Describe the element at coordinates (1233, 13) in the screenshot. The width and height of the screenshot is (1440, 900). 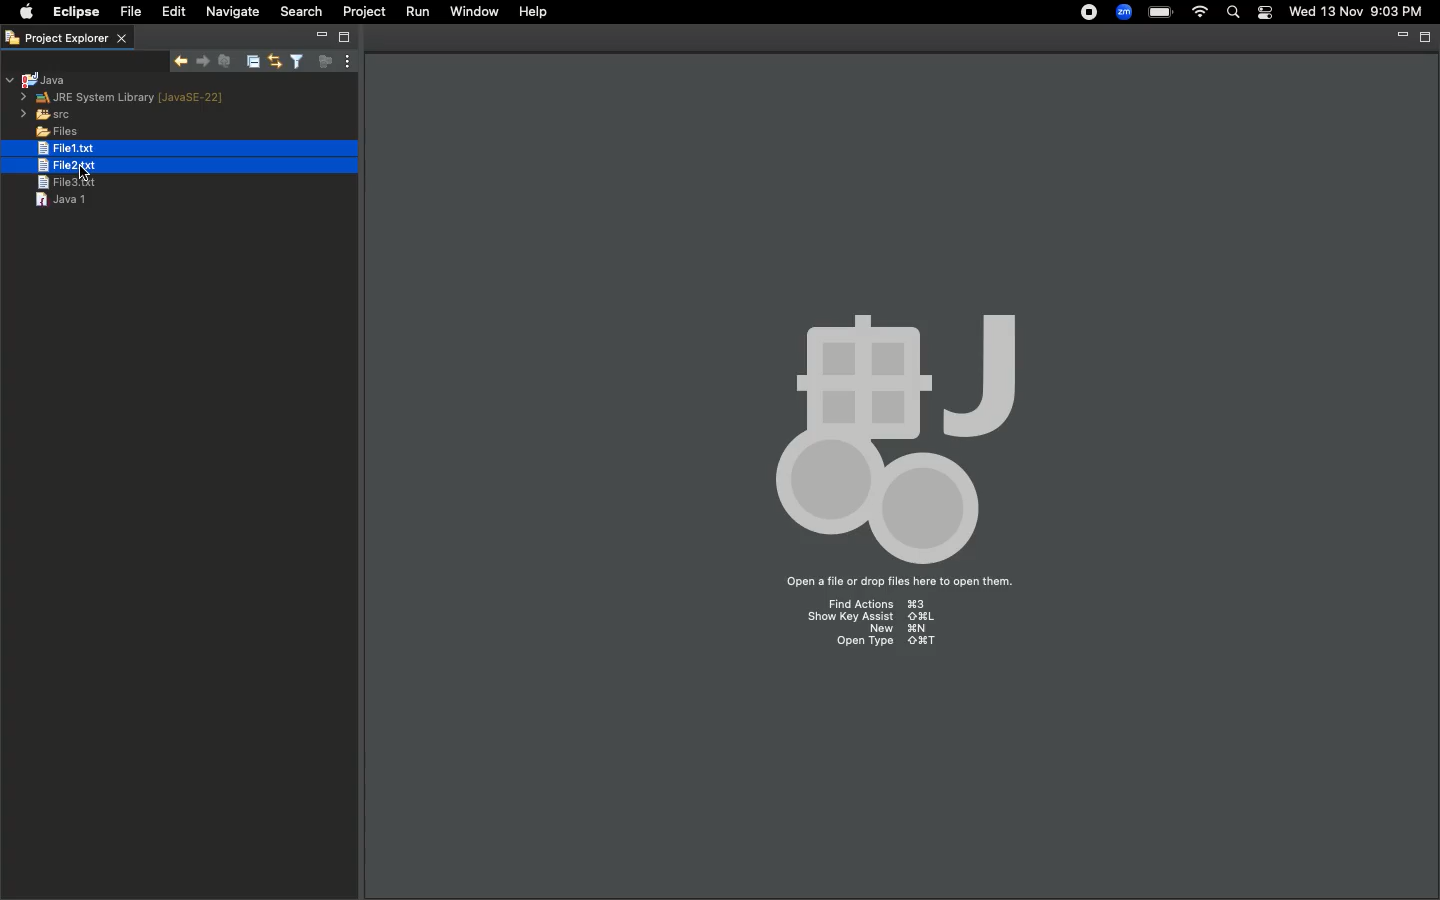
I see `Search` at that location.